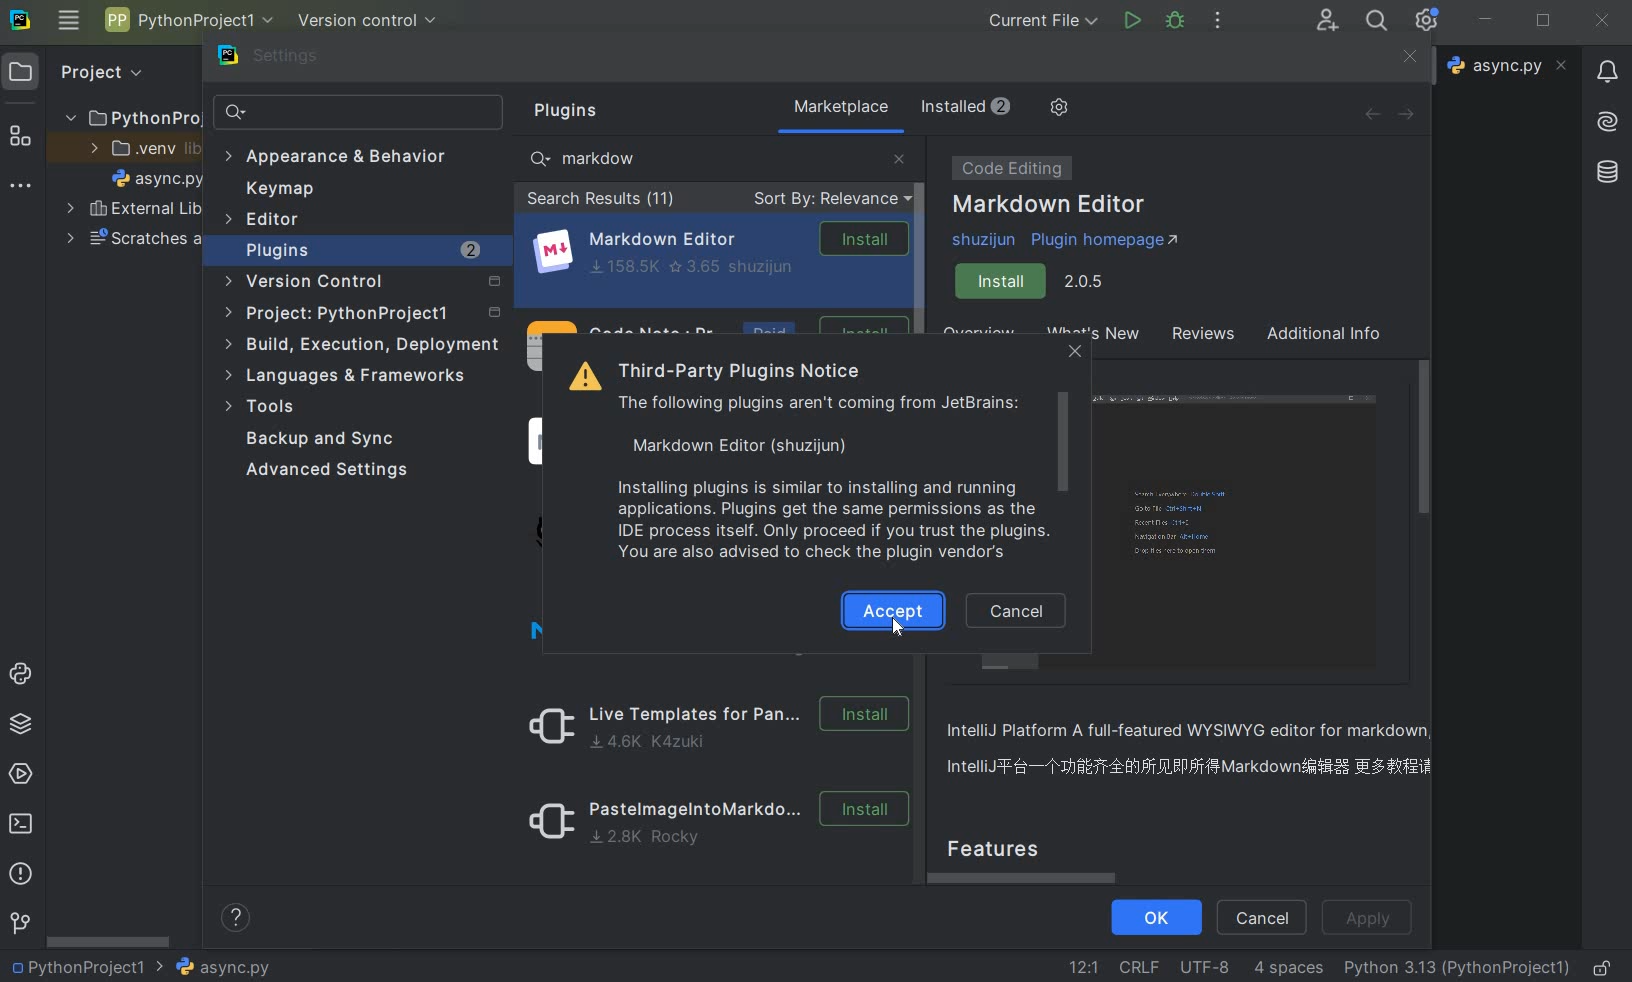  What do you see at coordinates (1412, 114) in the screenshot?
I see `forward` at bounding box center [1412, 114].